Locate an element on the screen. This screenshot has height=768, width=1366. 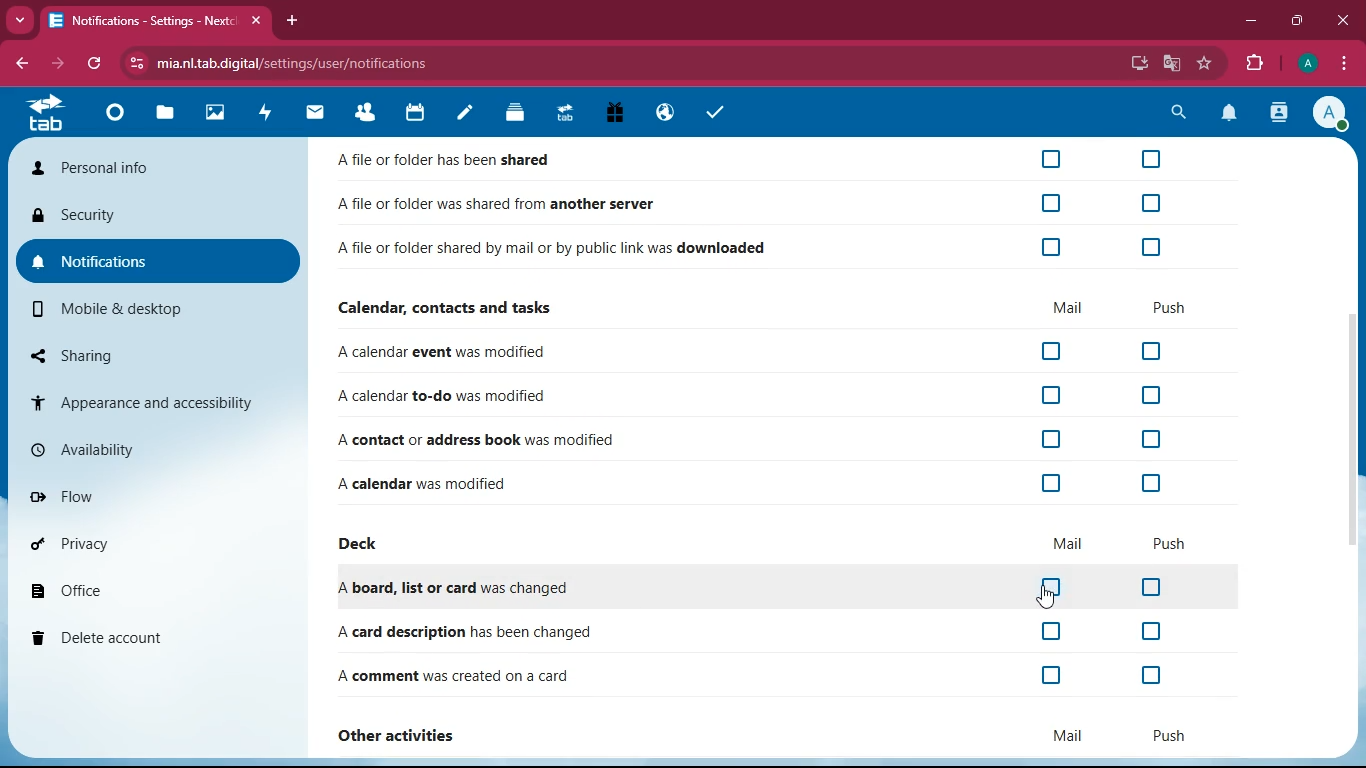
off is located at coordinates (1152, 156).